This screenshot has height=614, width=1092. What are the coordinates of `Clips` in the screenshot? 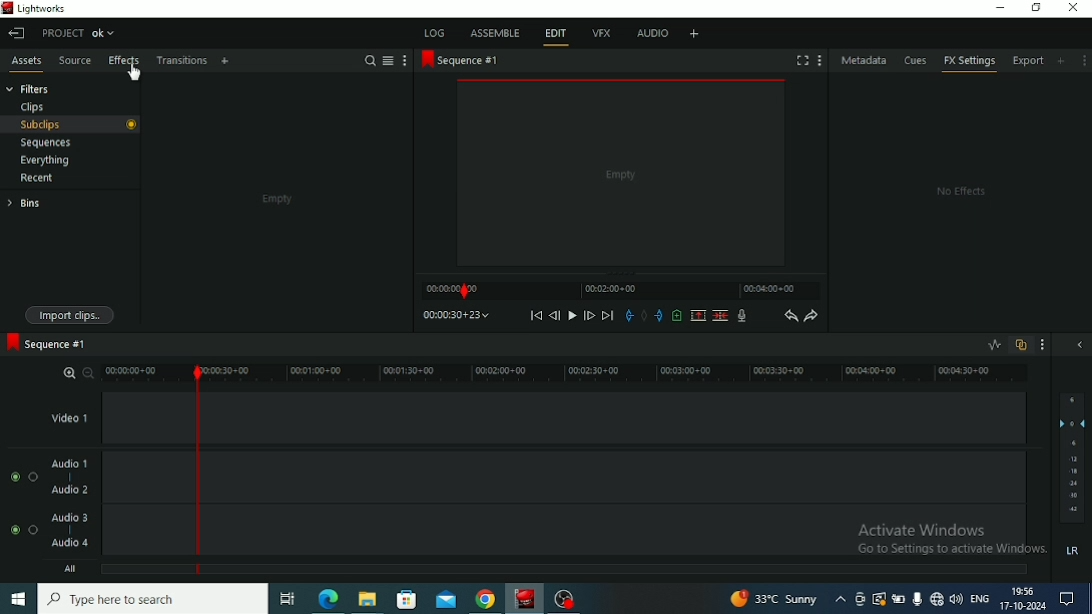 It's located at (33, 106).